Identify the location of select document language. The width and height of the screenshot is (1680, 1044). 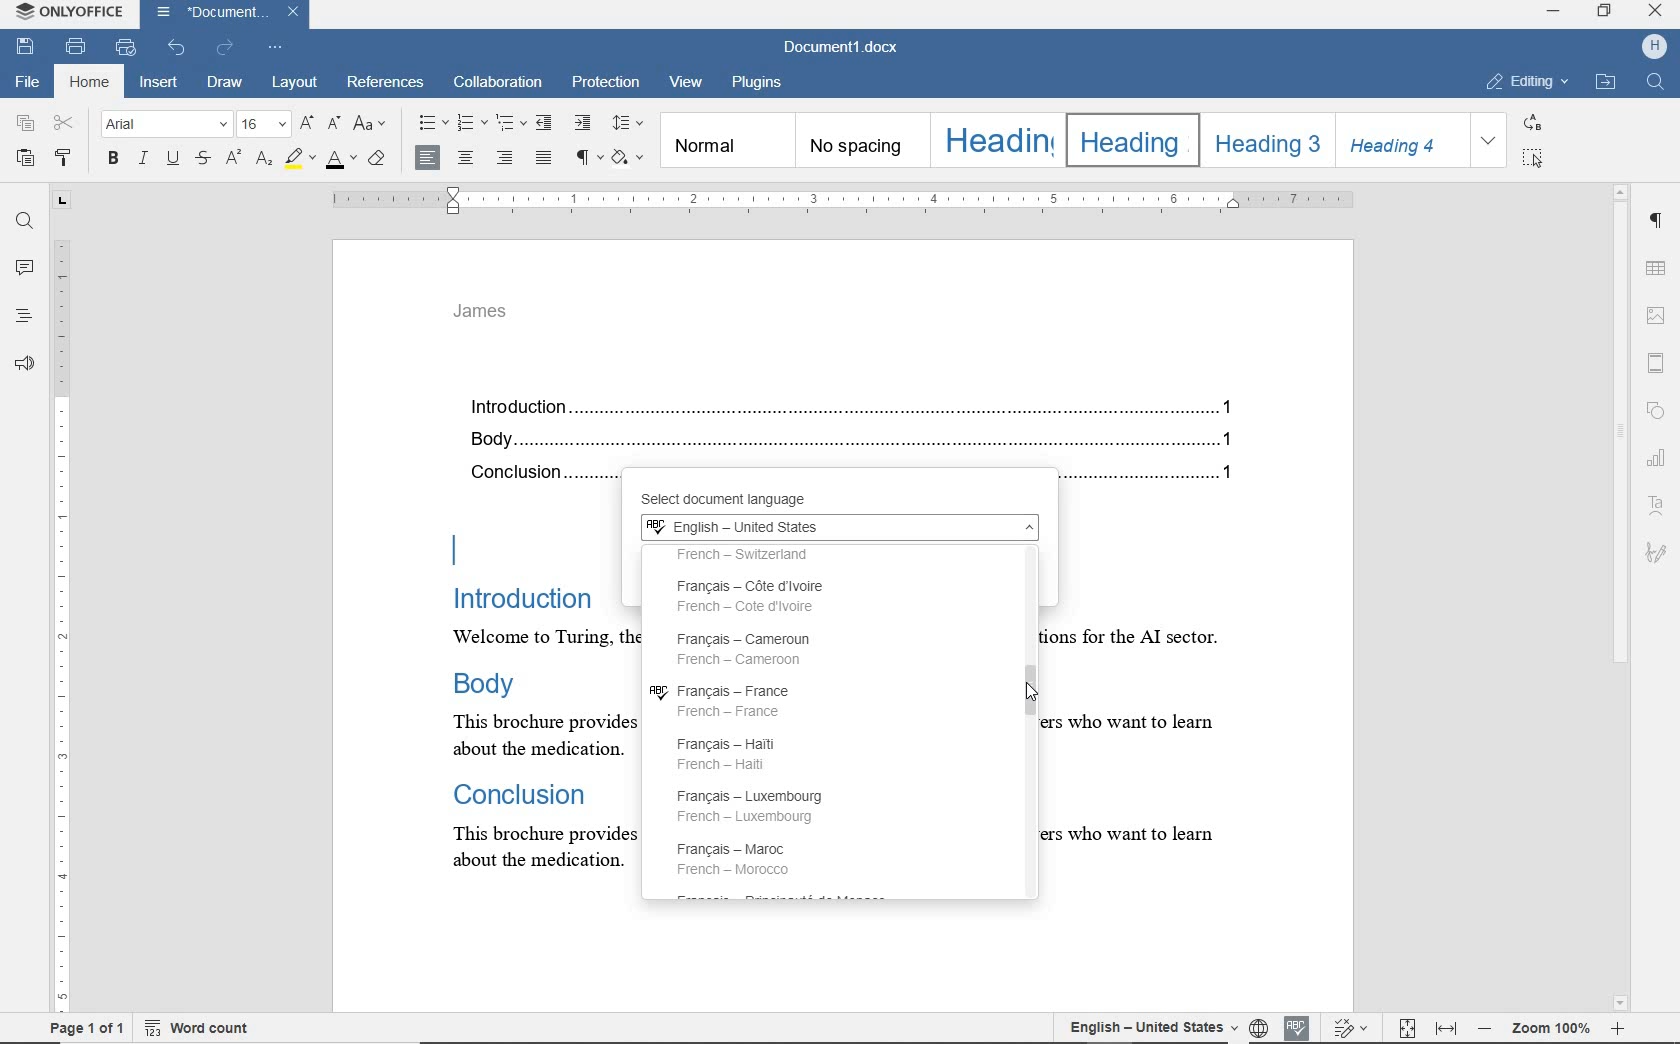
(752, 500).